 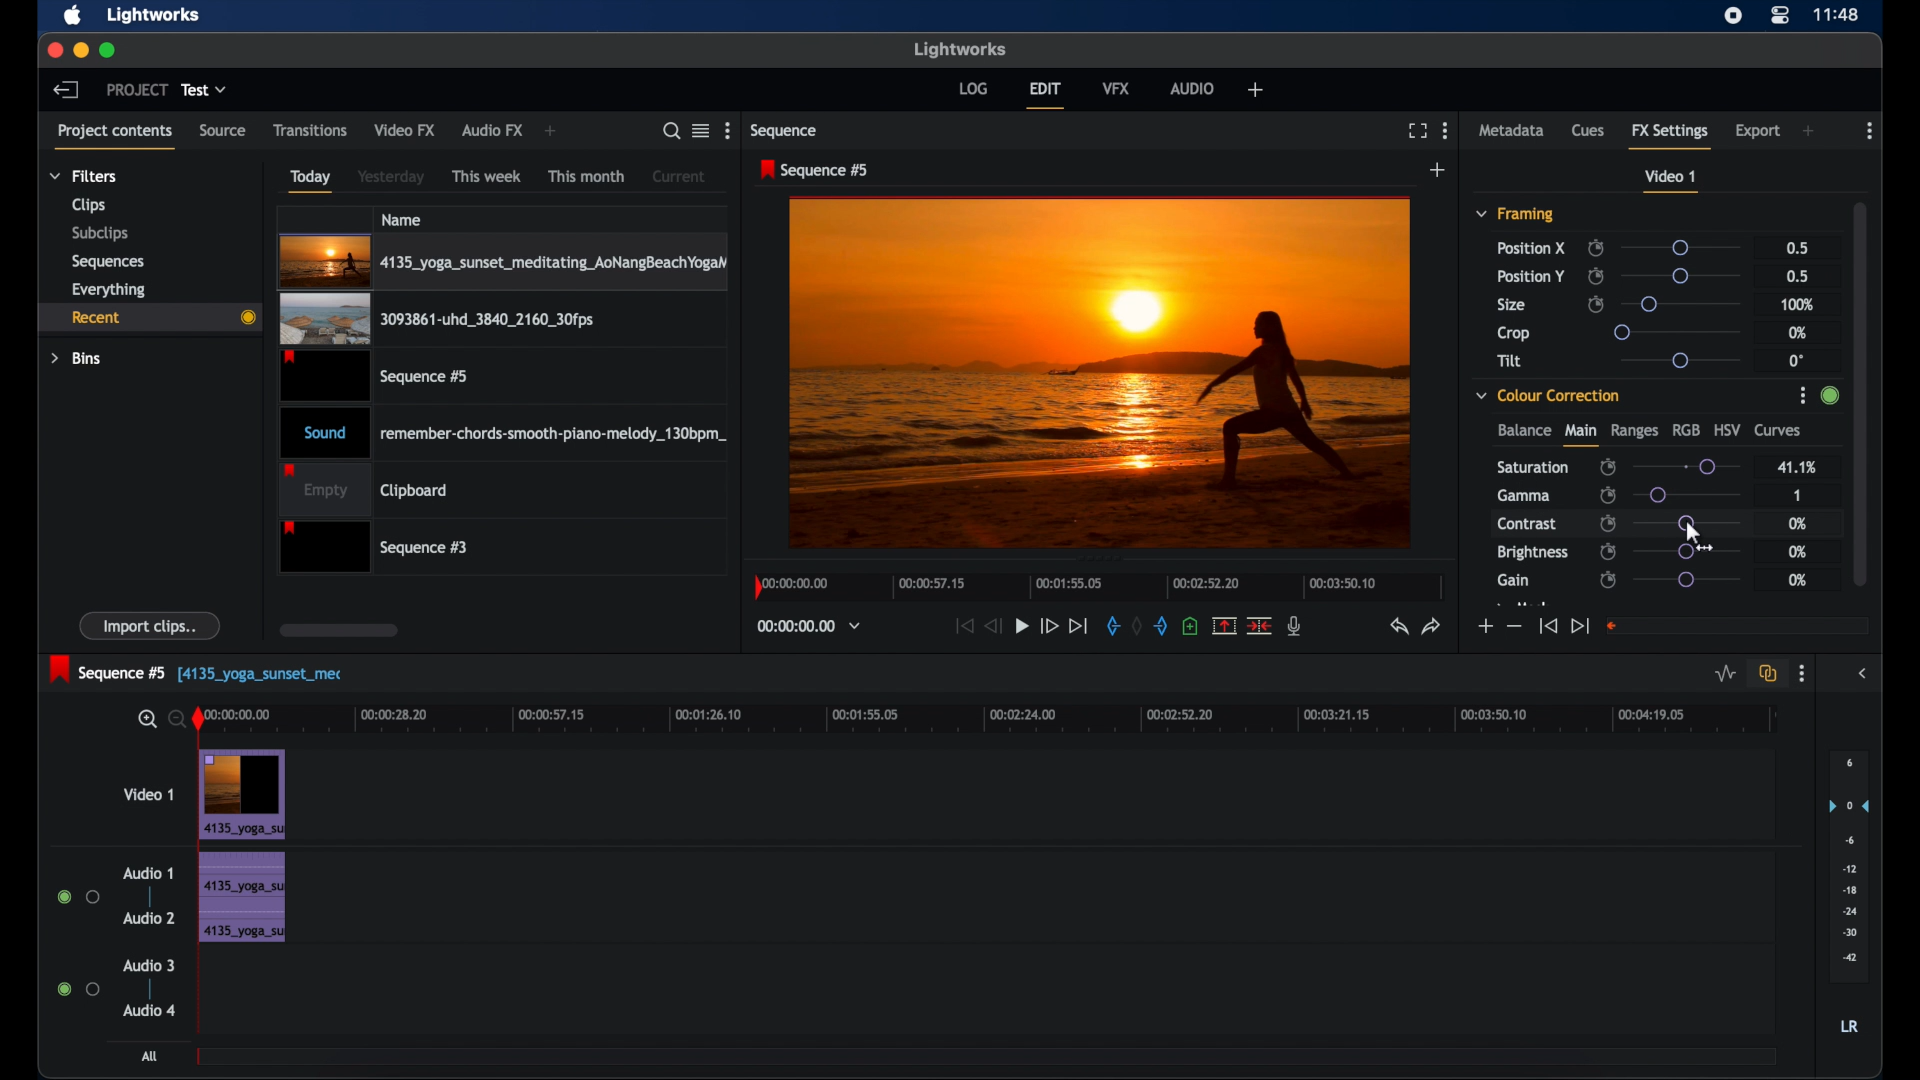 I want to click on audio , so click(x=240, y=897).